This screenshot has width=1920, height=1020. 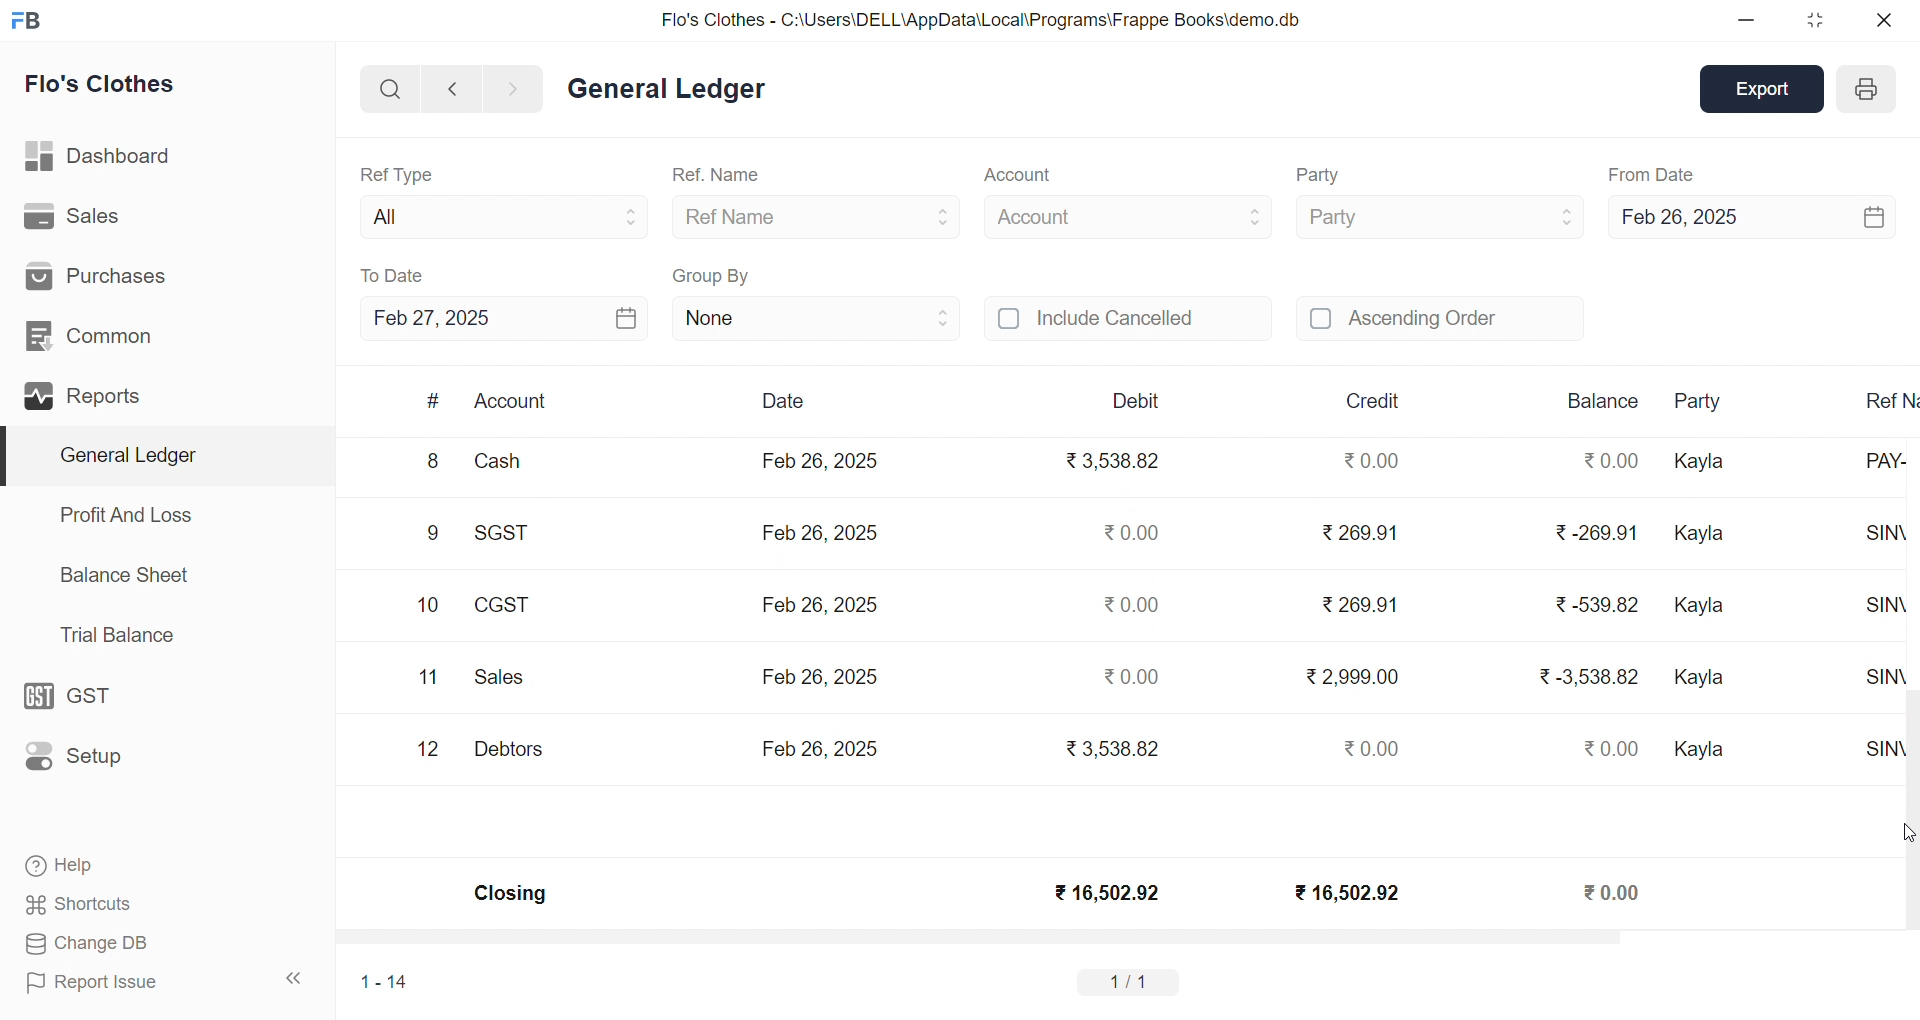 I want to click on Include Cancelled, so click(x=1128, y=320).